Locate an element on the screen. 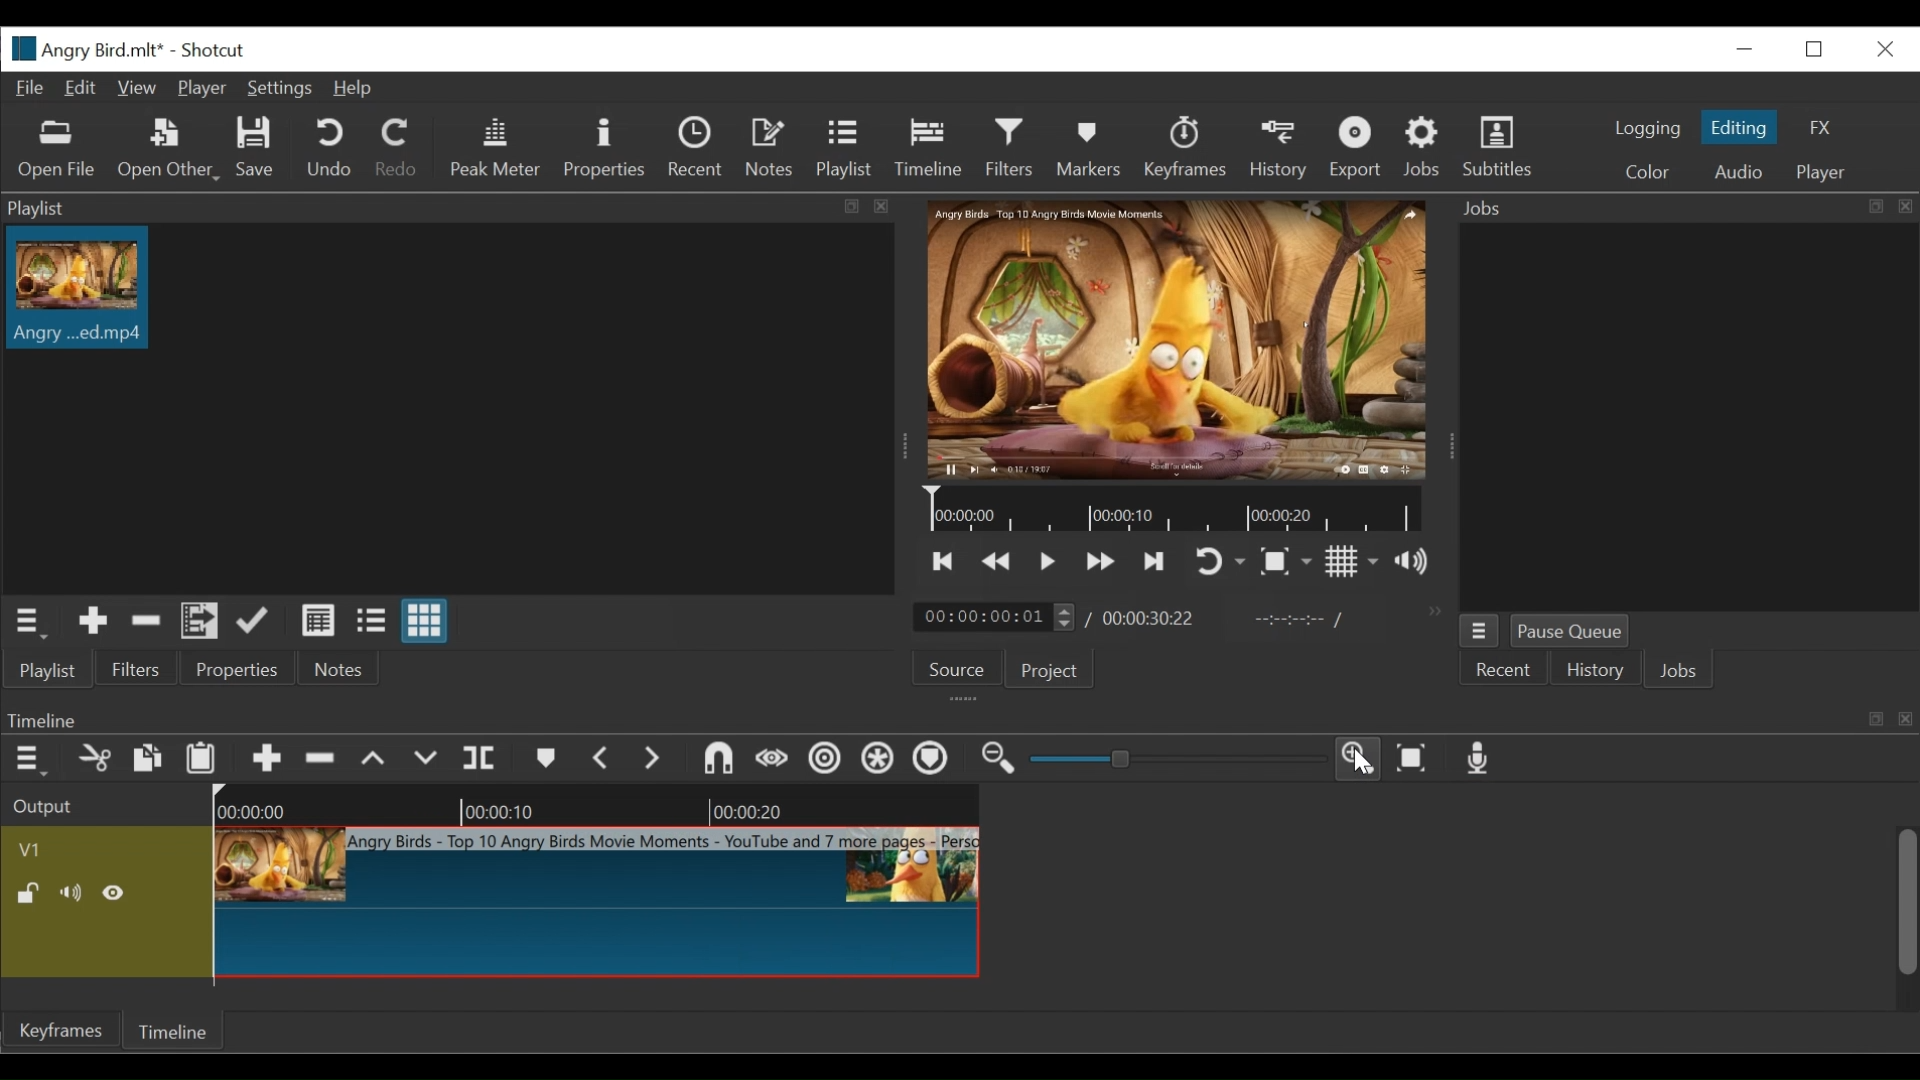 This screenshot has height=1080, width=1920. Export is located at coordinates (1357, 150).